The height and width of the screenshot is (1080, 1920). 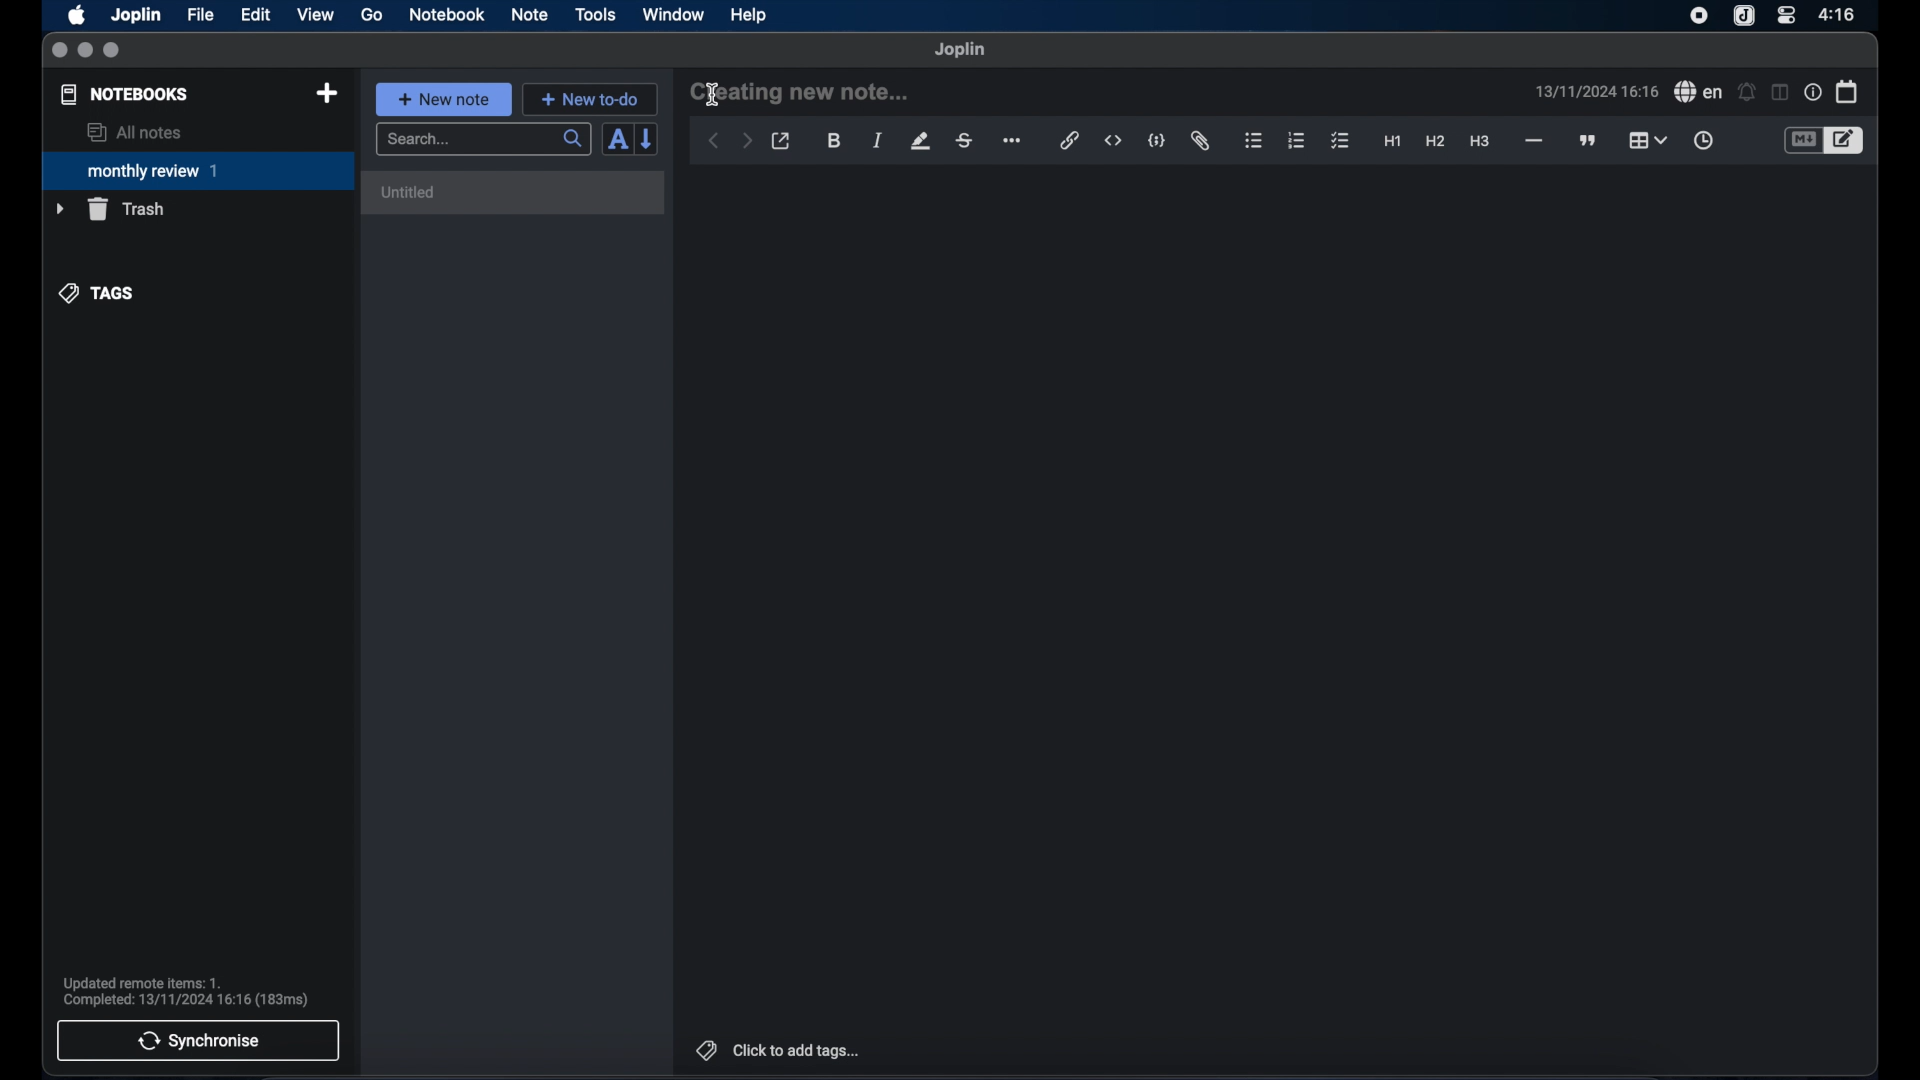 What do you see at coordinates (836, 141) in the screenshot?
I see `bold` at bounding box center [836, 141].